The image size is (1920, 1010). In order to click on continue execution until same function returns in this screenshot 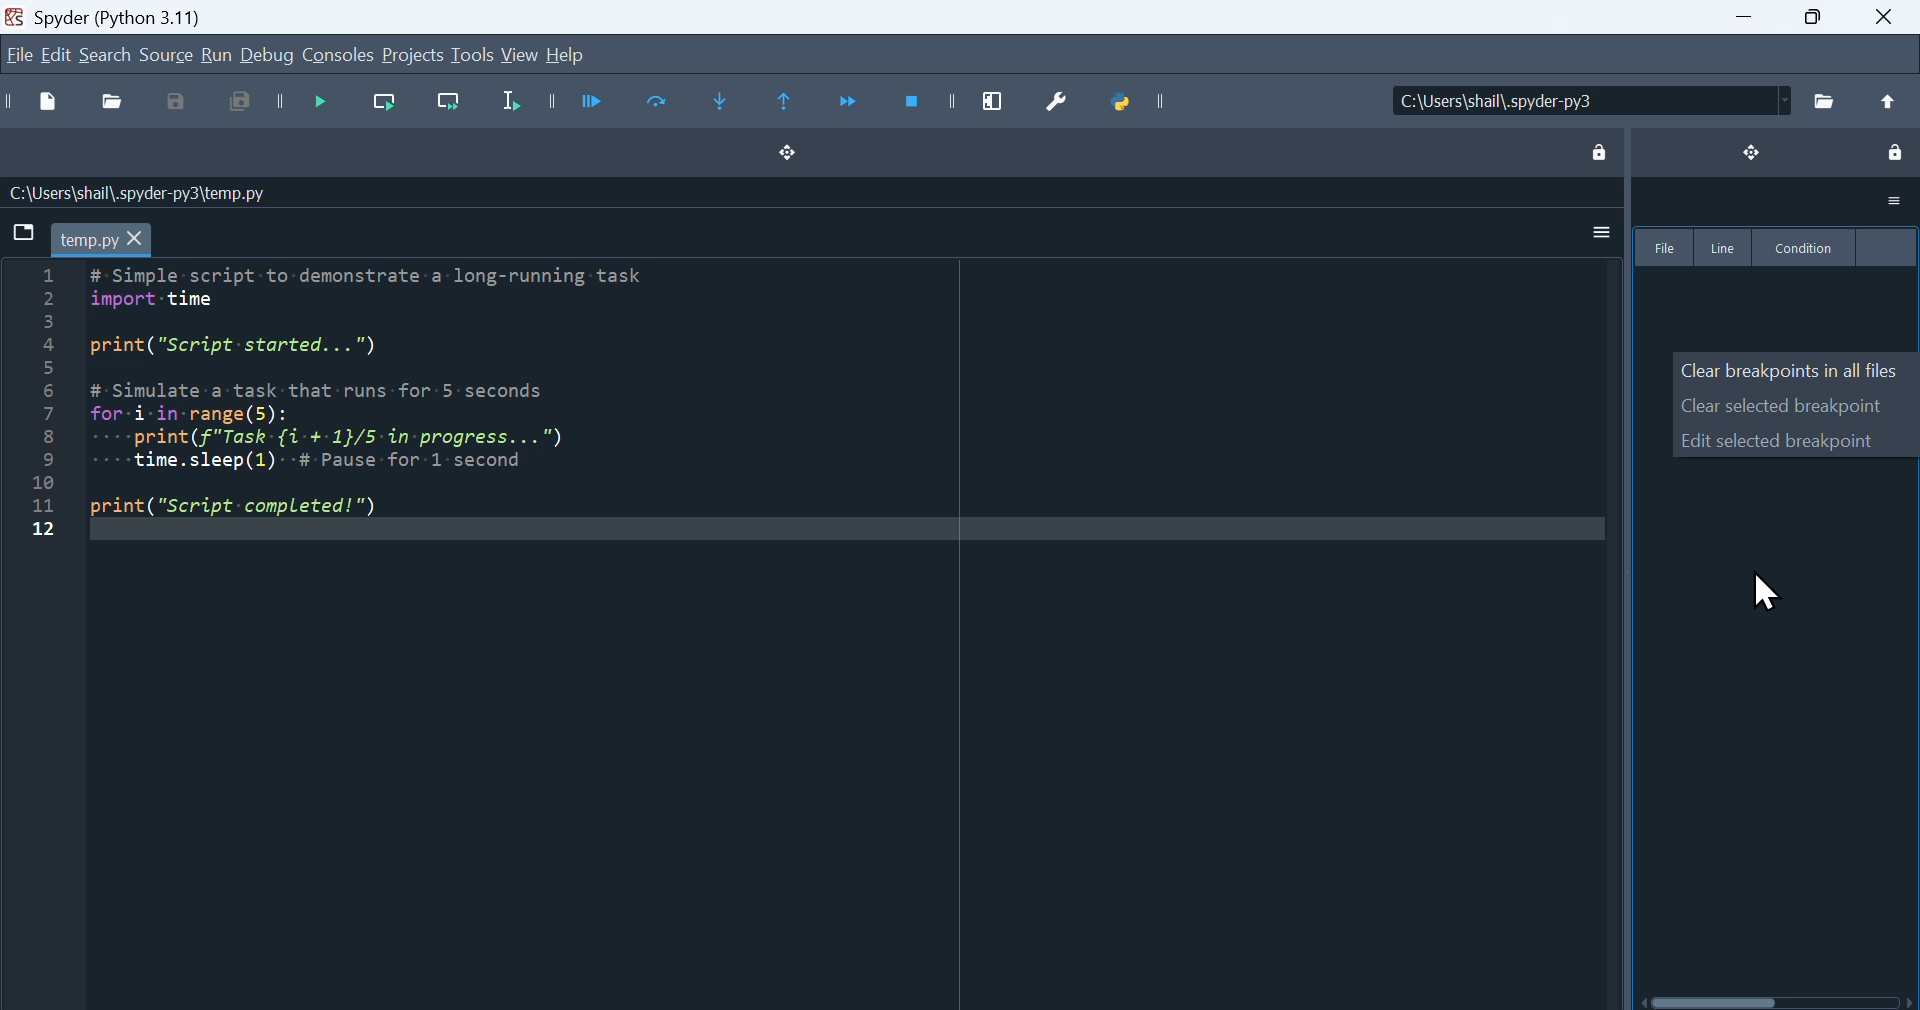, I will do `click(789, 104)`.